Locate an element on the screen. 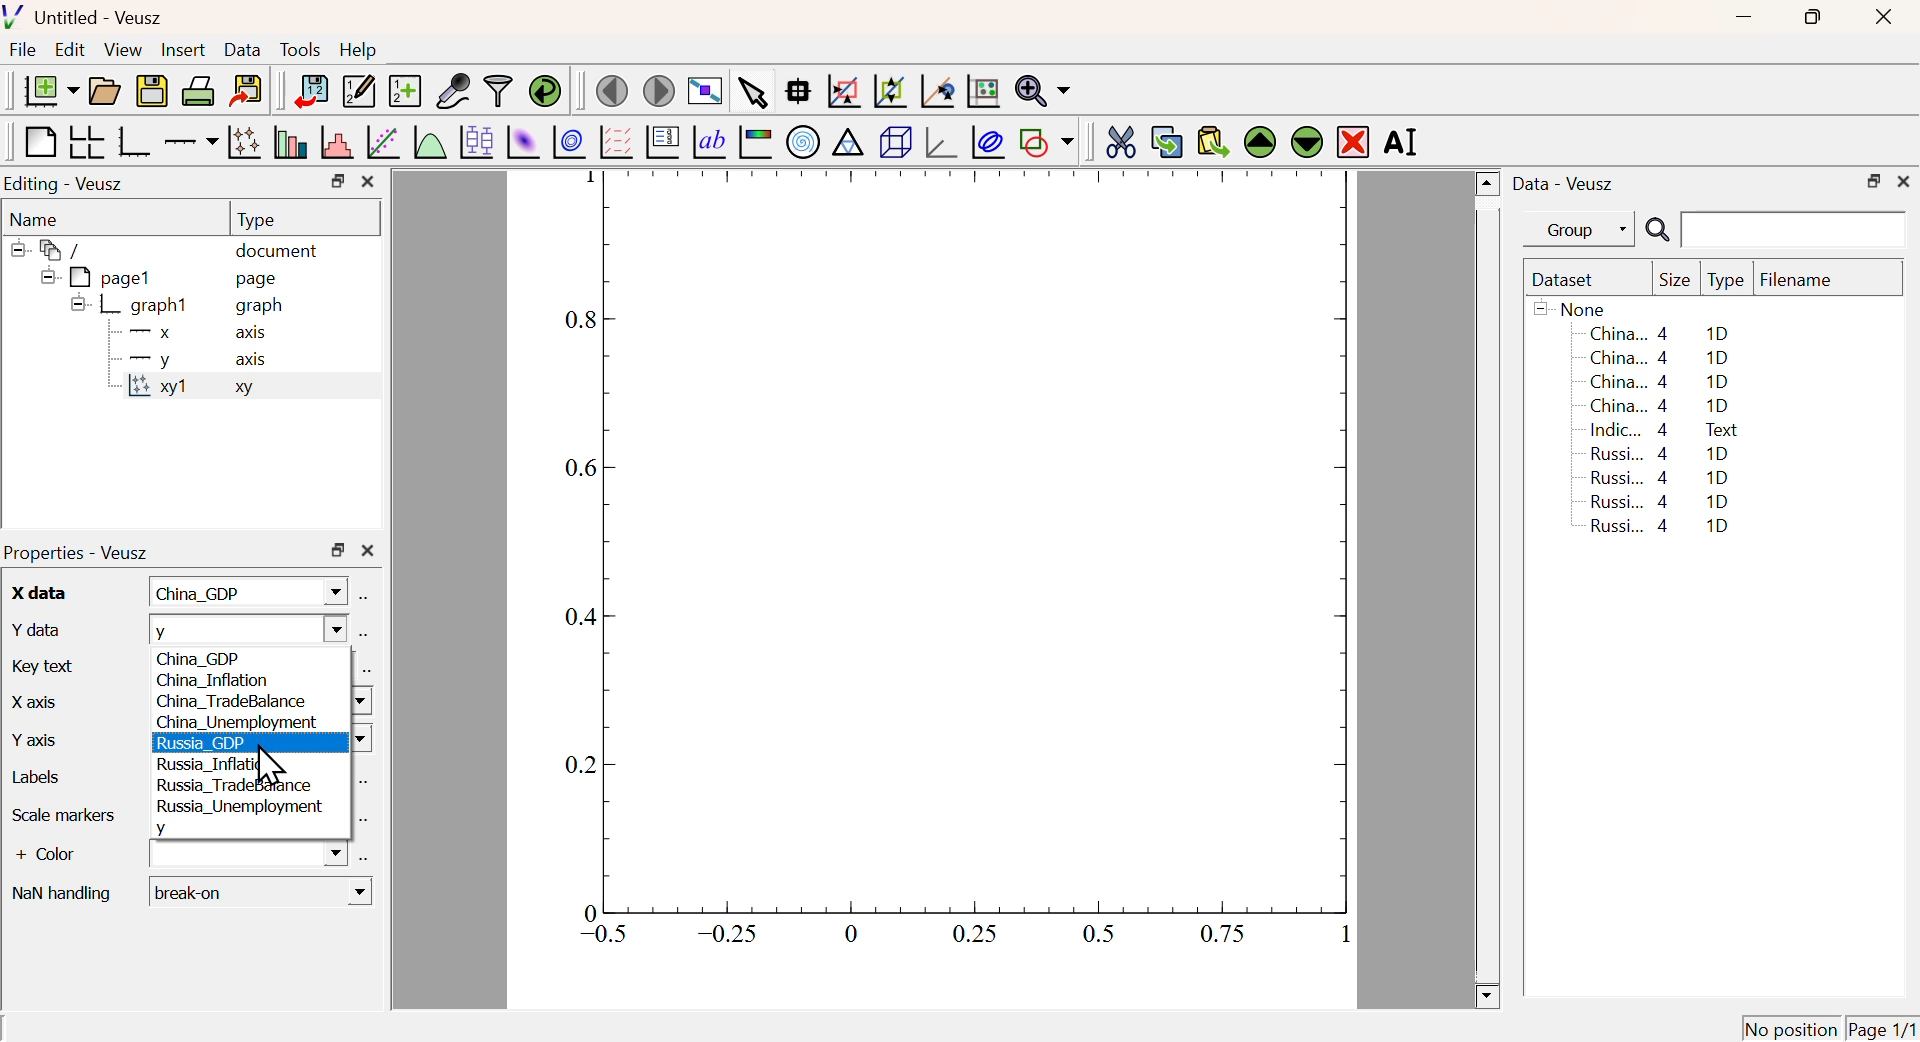 Image resolution: width=1920 pixels, height=1042 pixels. No position is located at coordinates (1791, 1026).